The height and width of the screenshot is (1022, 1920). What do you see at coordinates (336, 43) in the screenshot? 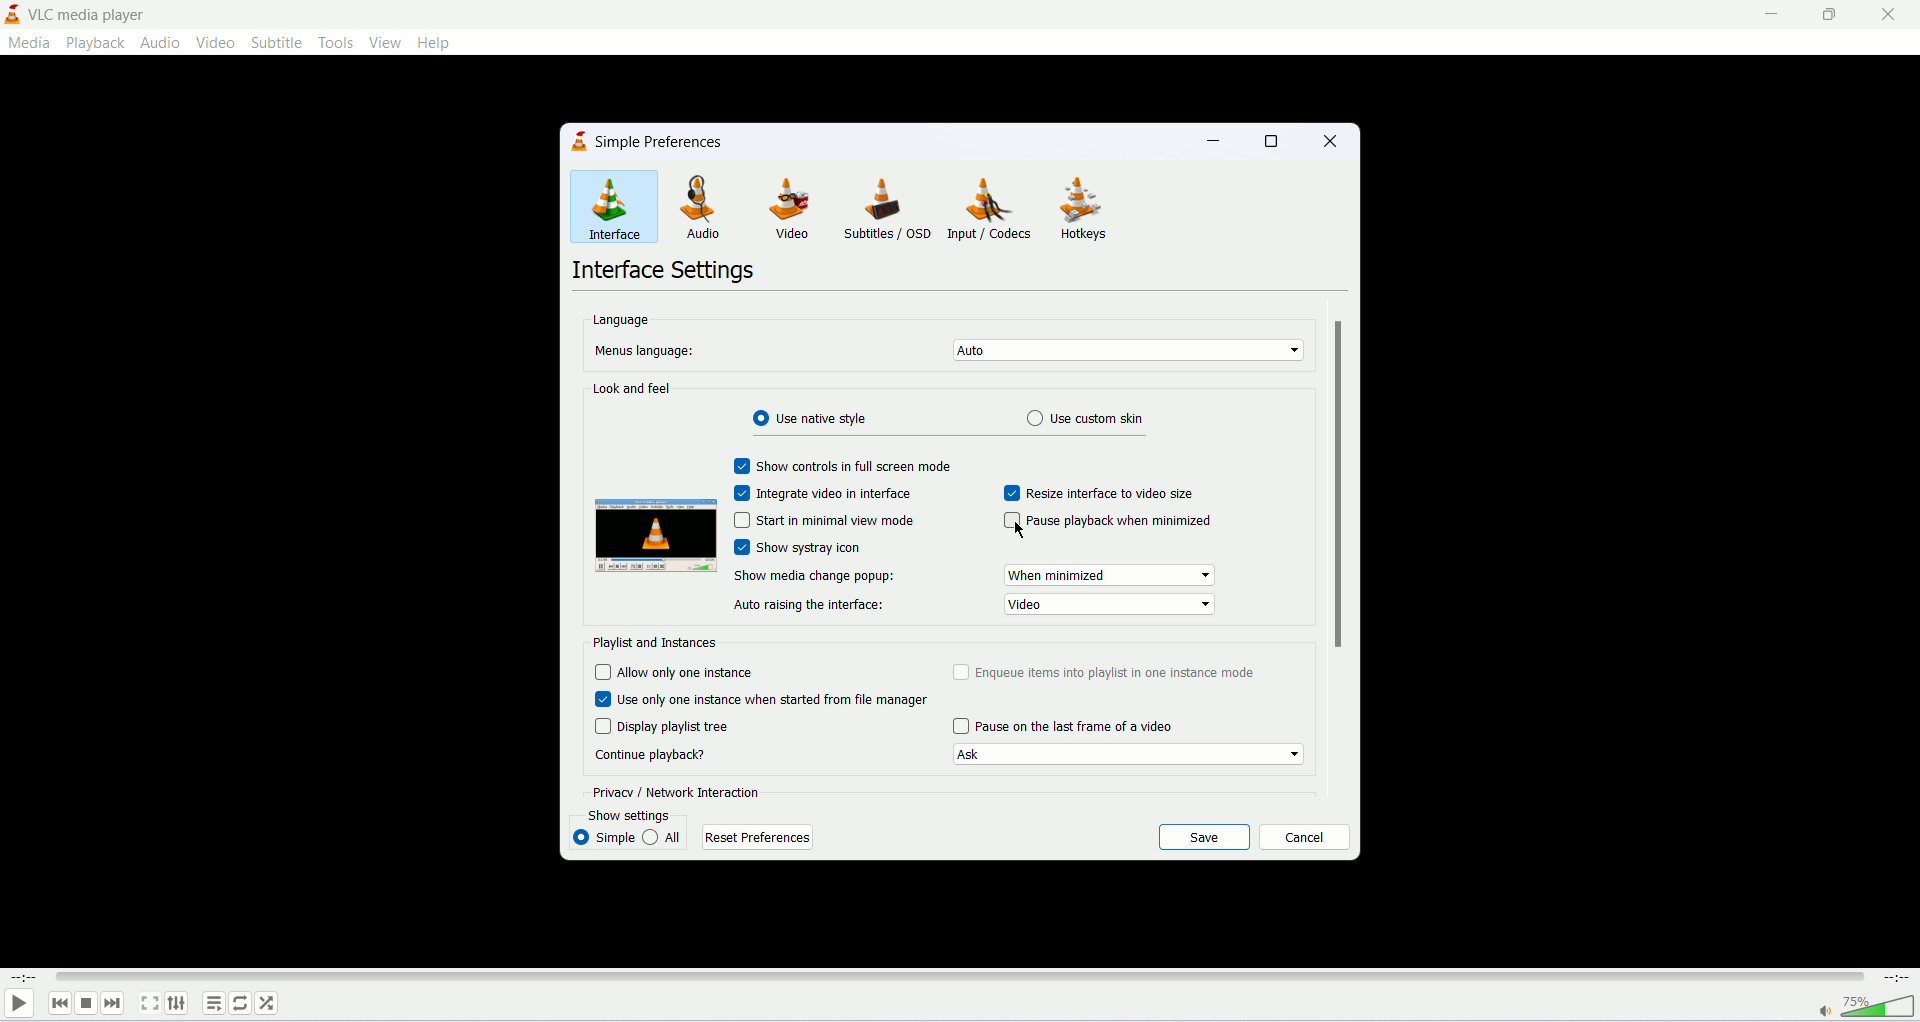
I see `tools` at bounding box center [336, 43].